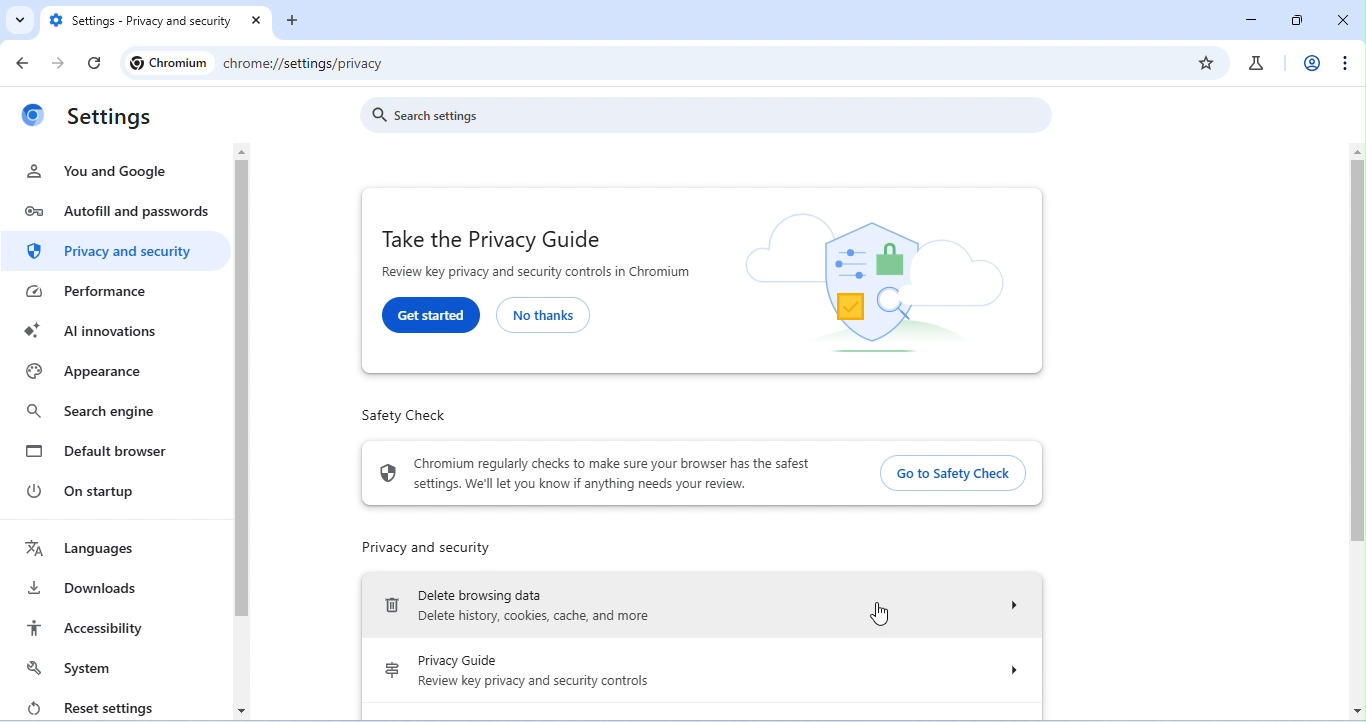 The image size is (1366, 722). Describe the element at coordinates (55, 64) in the screenshot. I see `forward` at that location.